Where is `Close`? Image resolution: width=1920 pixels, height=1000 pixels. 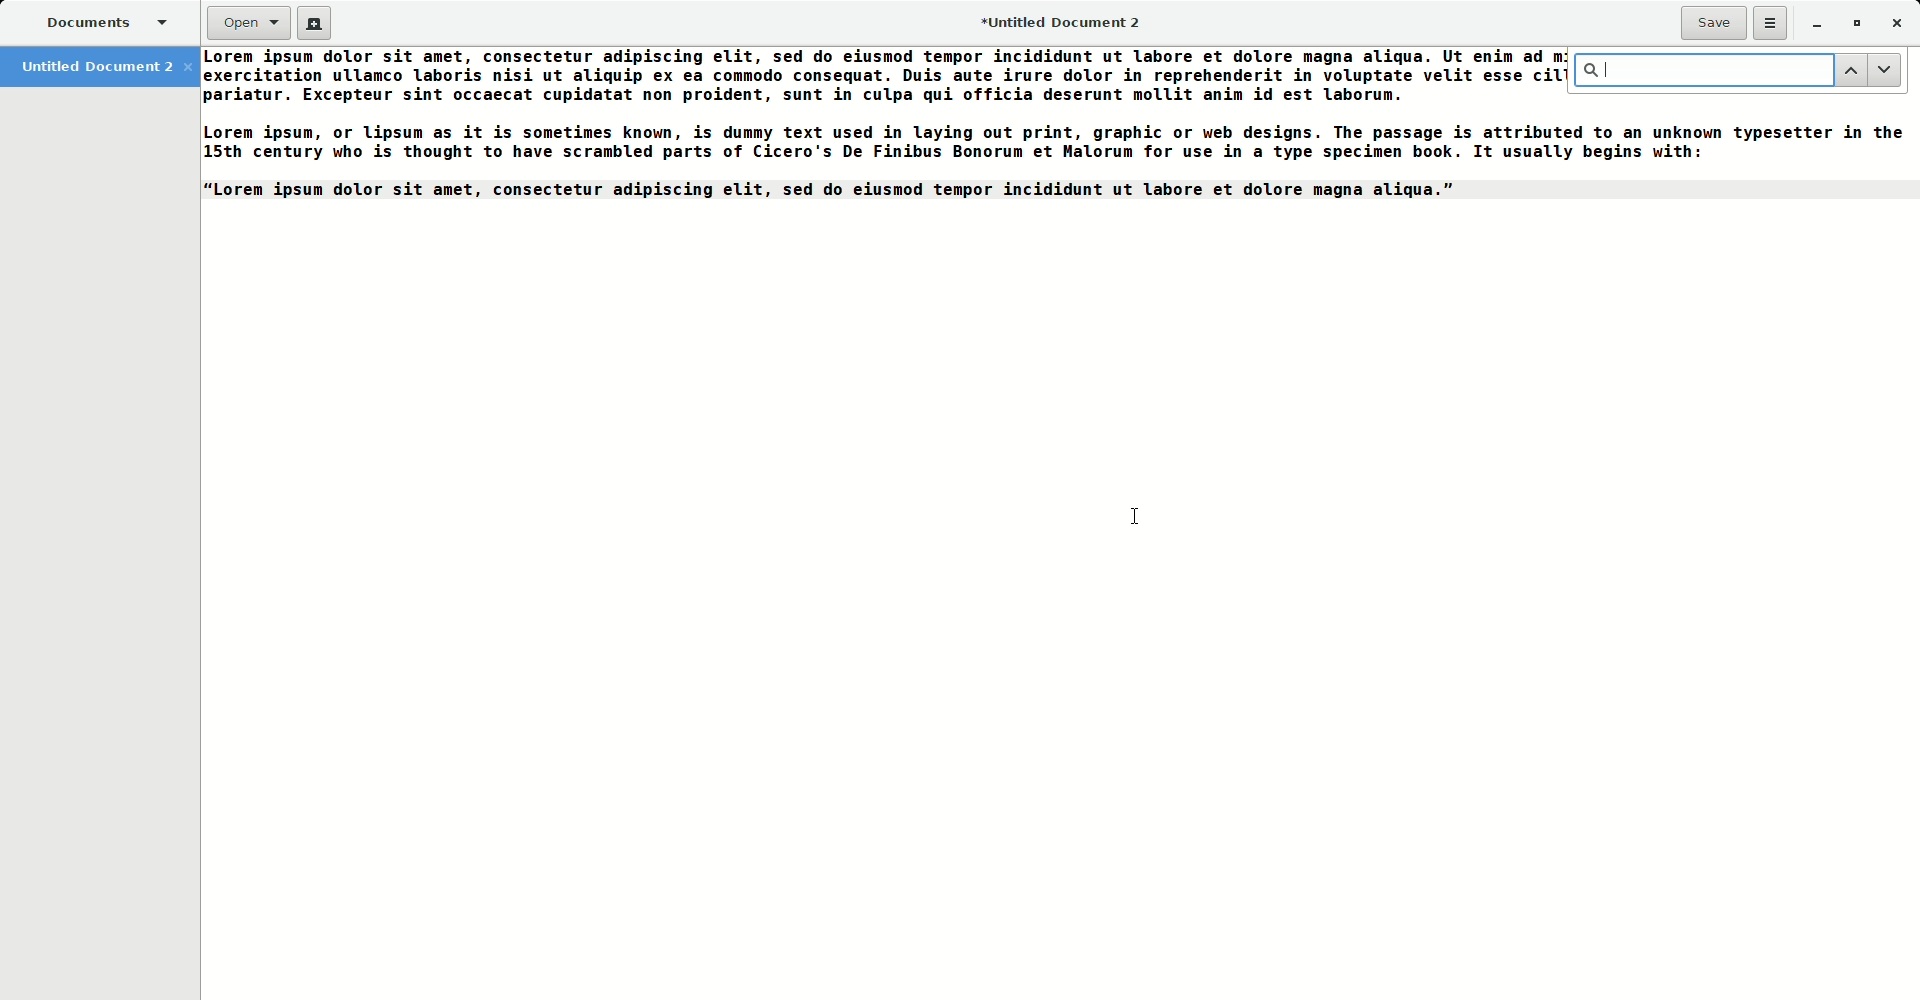
Close is located at coordinates (1899, 24).